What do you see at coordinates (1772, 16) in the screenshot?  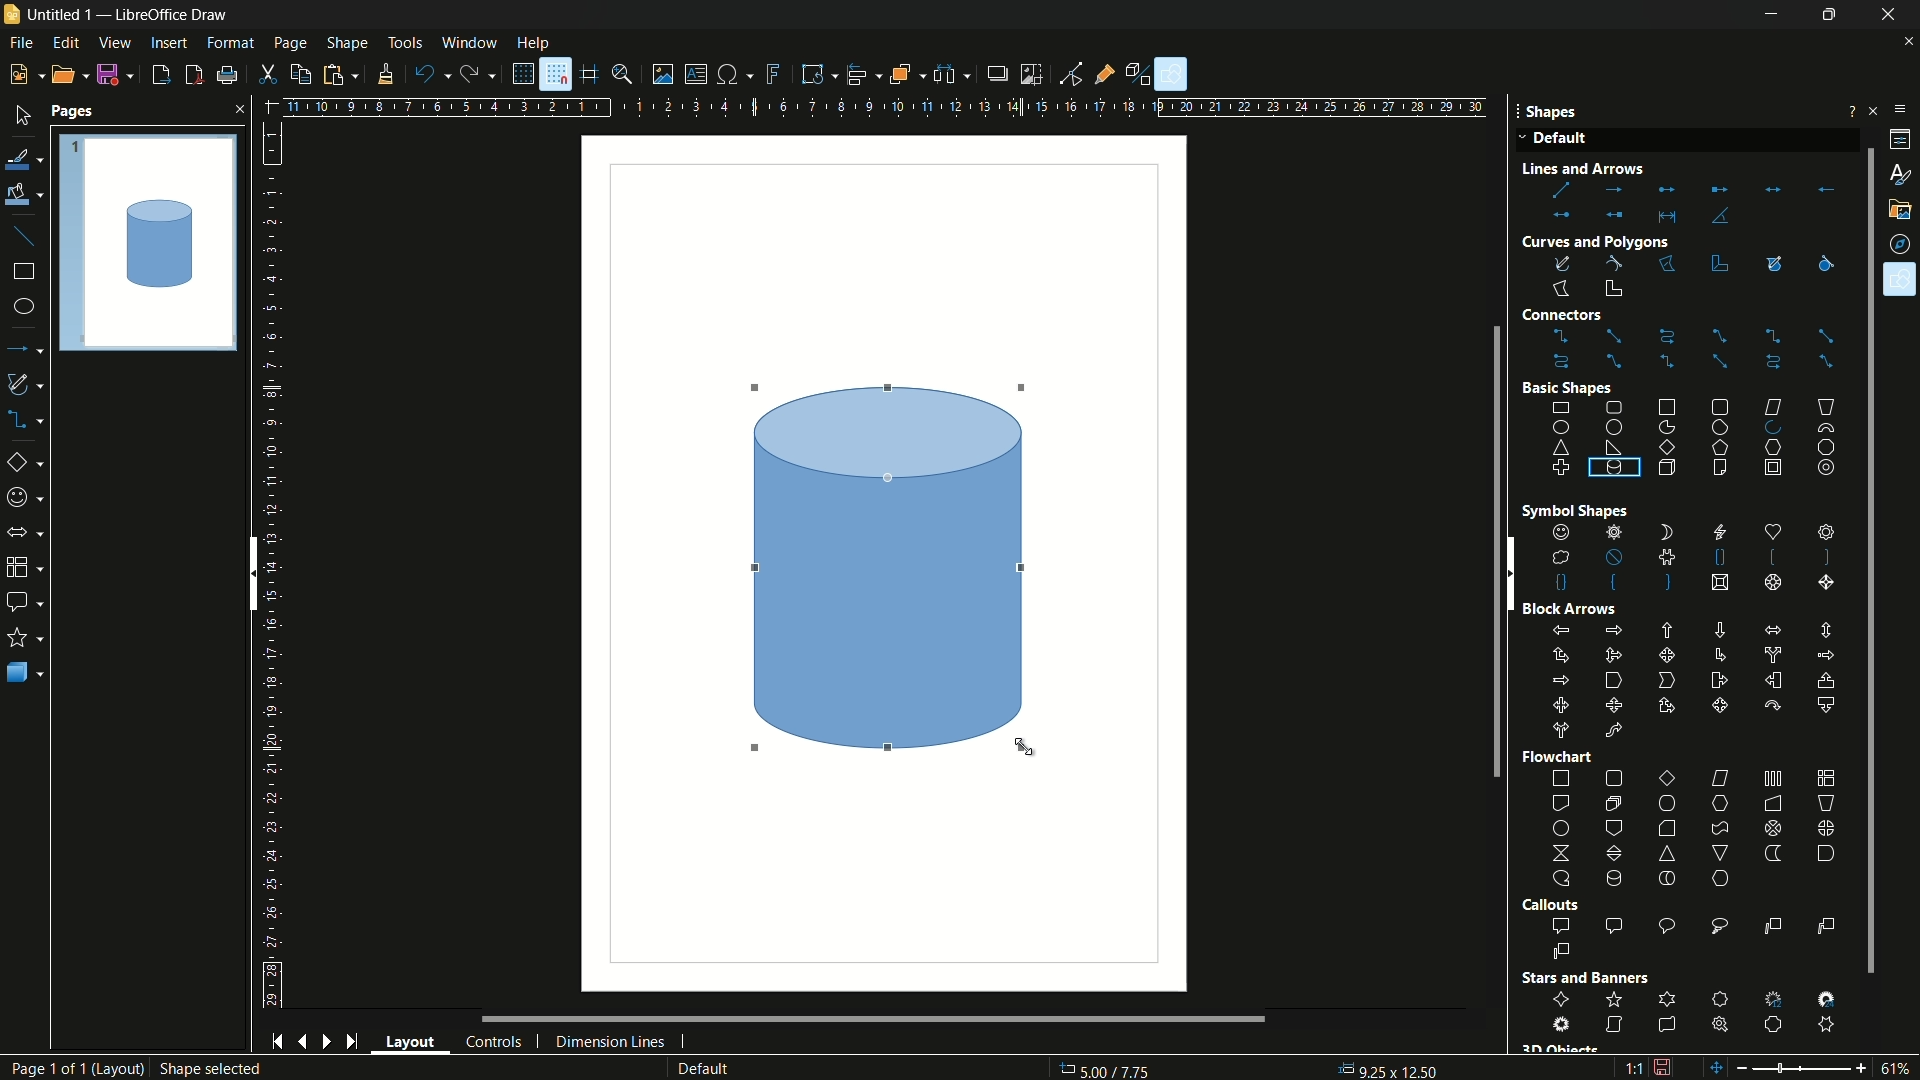 I see `minimize` at bounding box center [1772, 16].